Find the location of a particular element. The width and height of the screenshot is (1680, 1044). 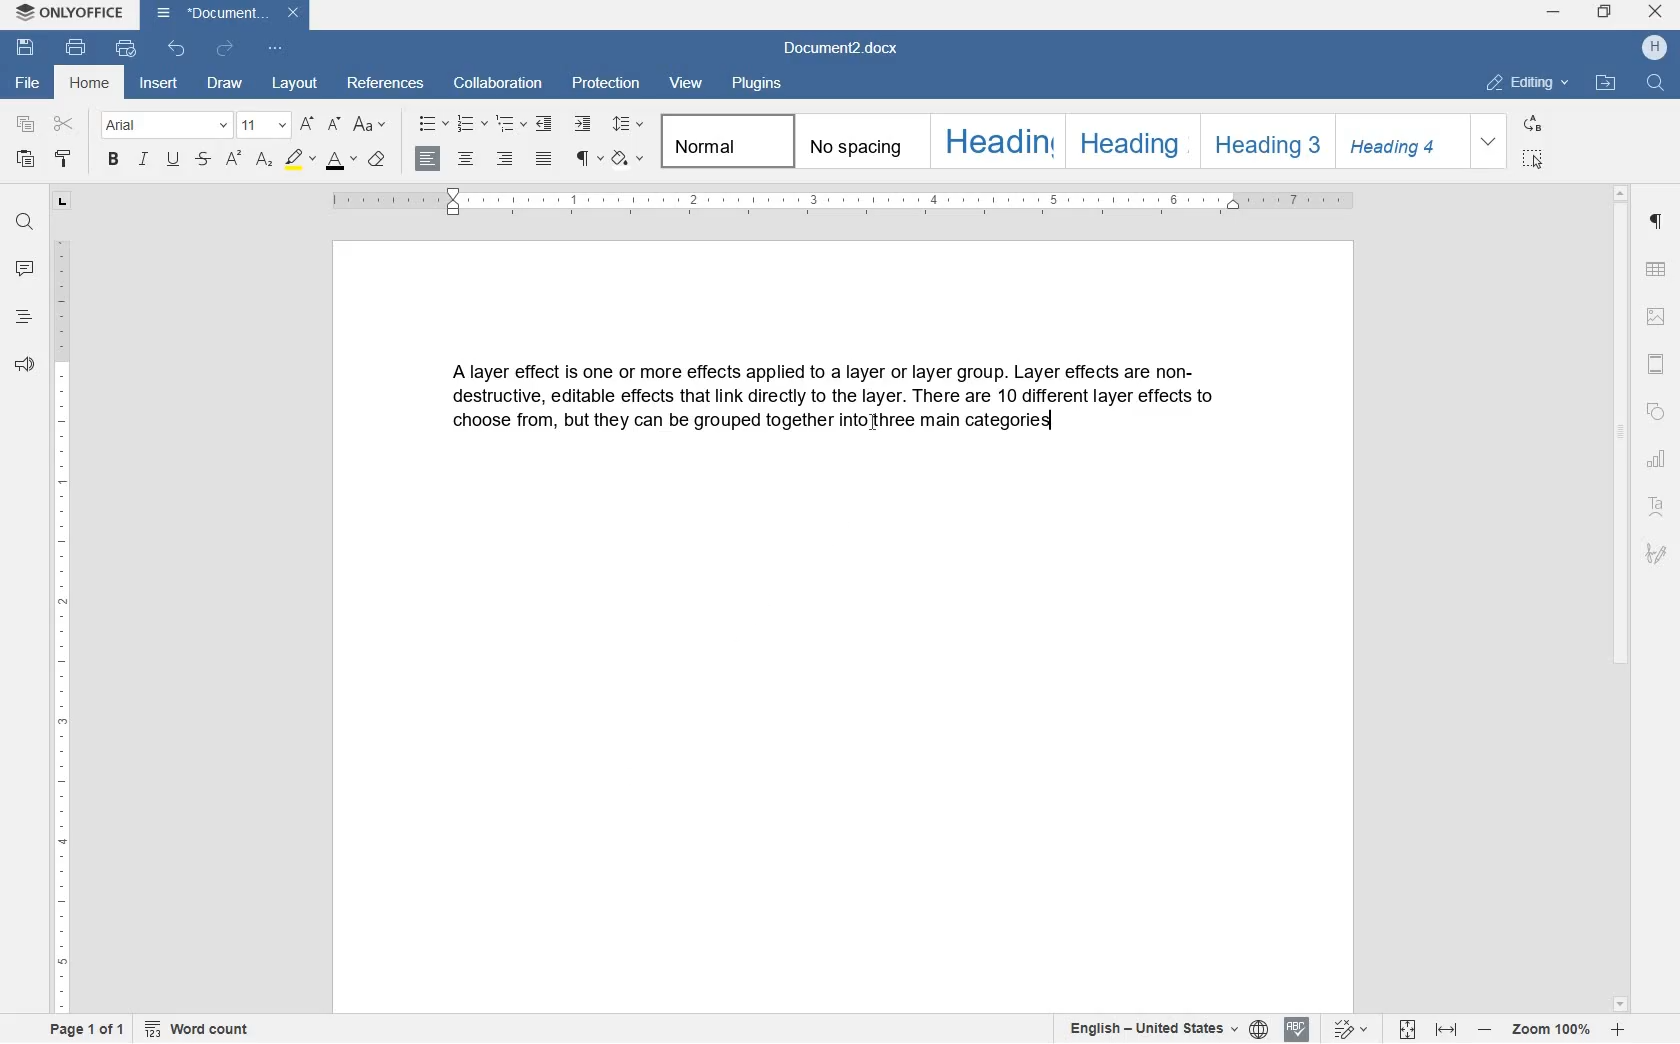

underline is located at coordinates (175, 159).